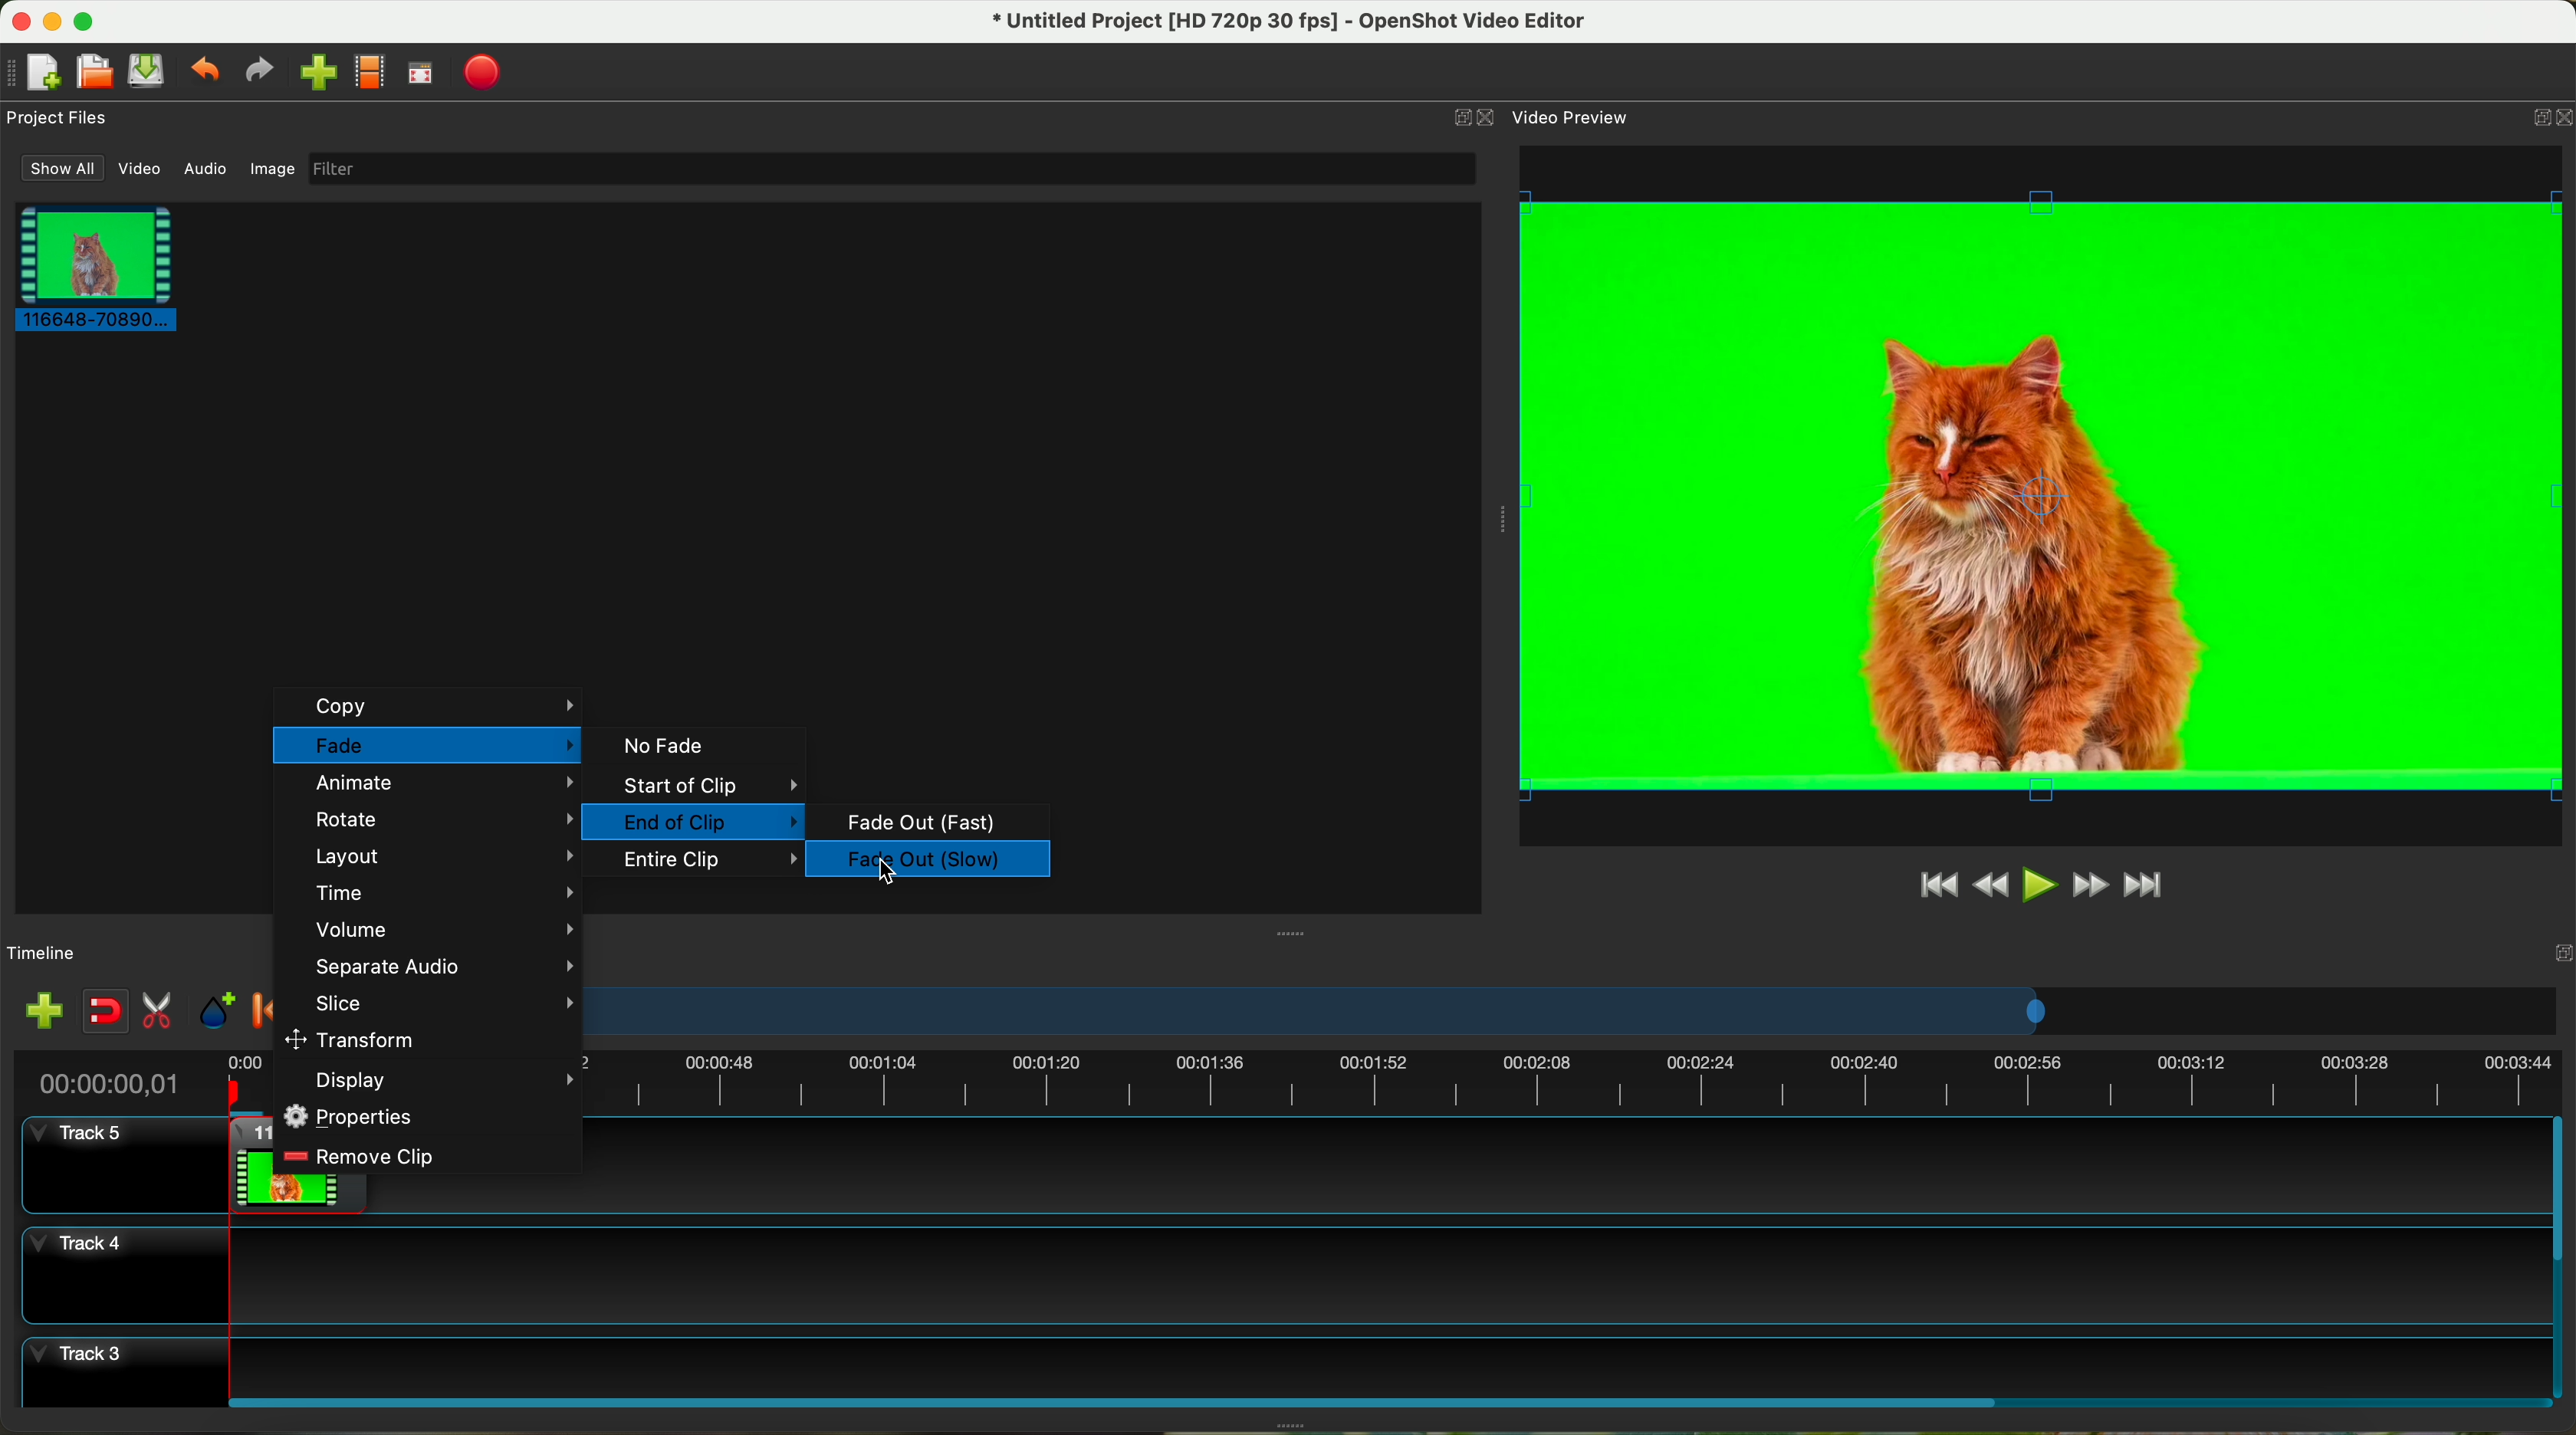 The image size is (2576, 1435). I want to click on close, so click(1471, 117).